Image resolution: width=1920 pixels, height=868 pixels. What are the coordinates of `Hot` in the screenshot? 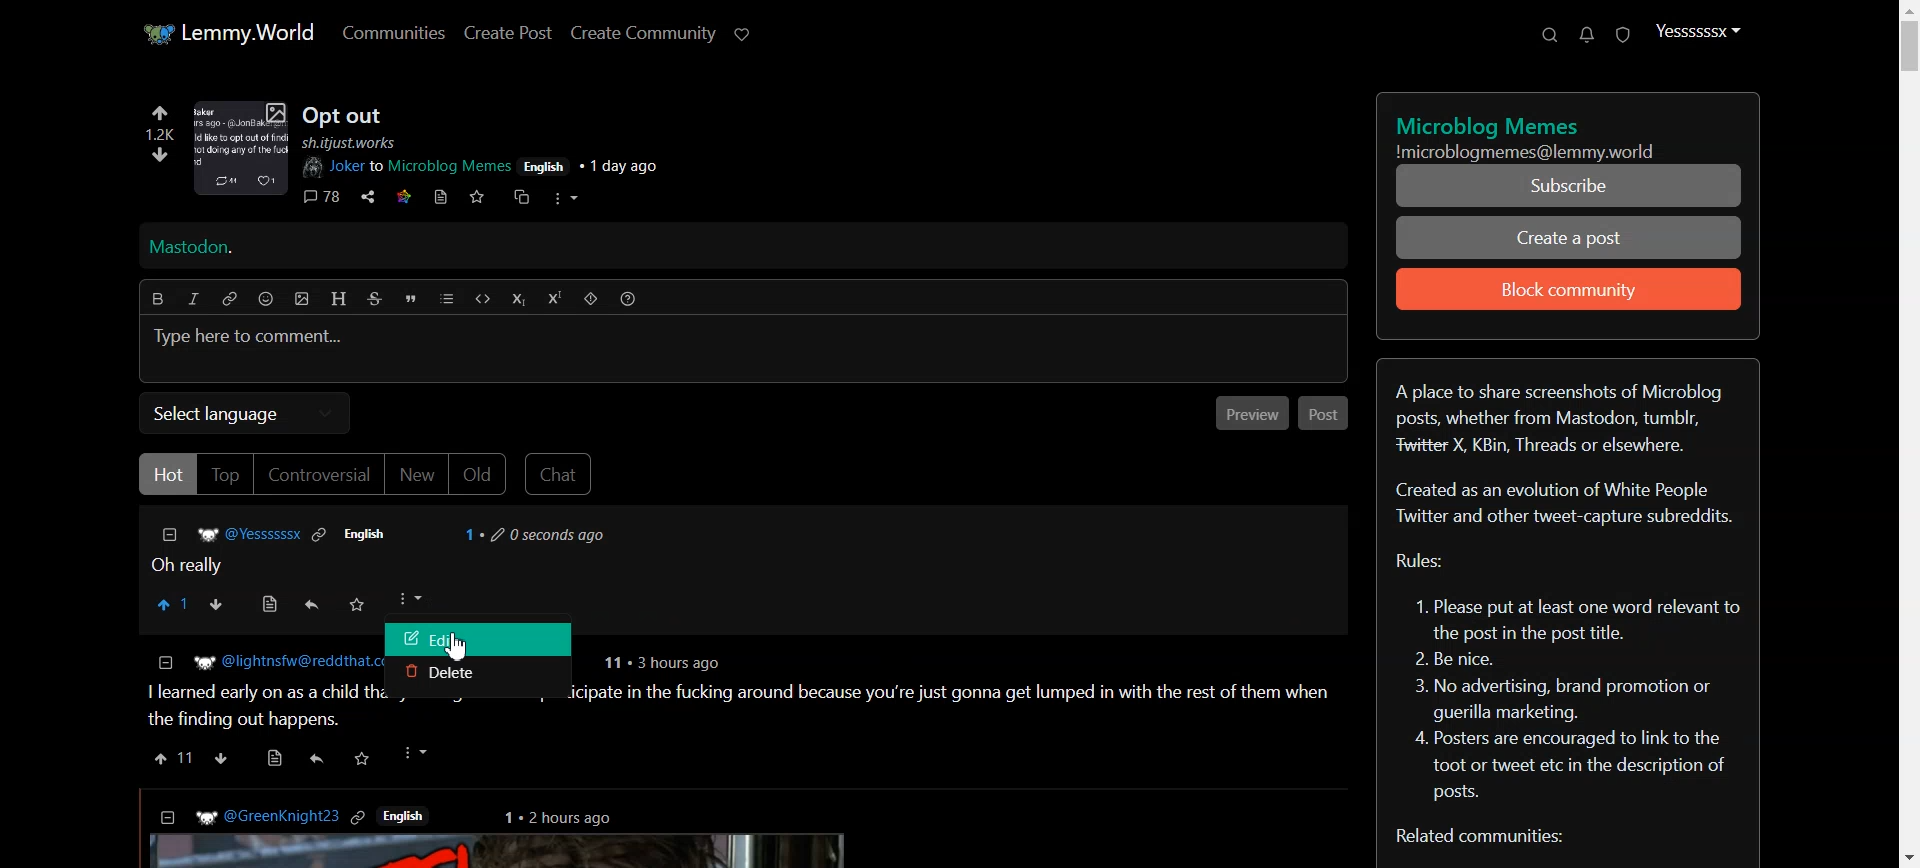 It's located at (166, 472).